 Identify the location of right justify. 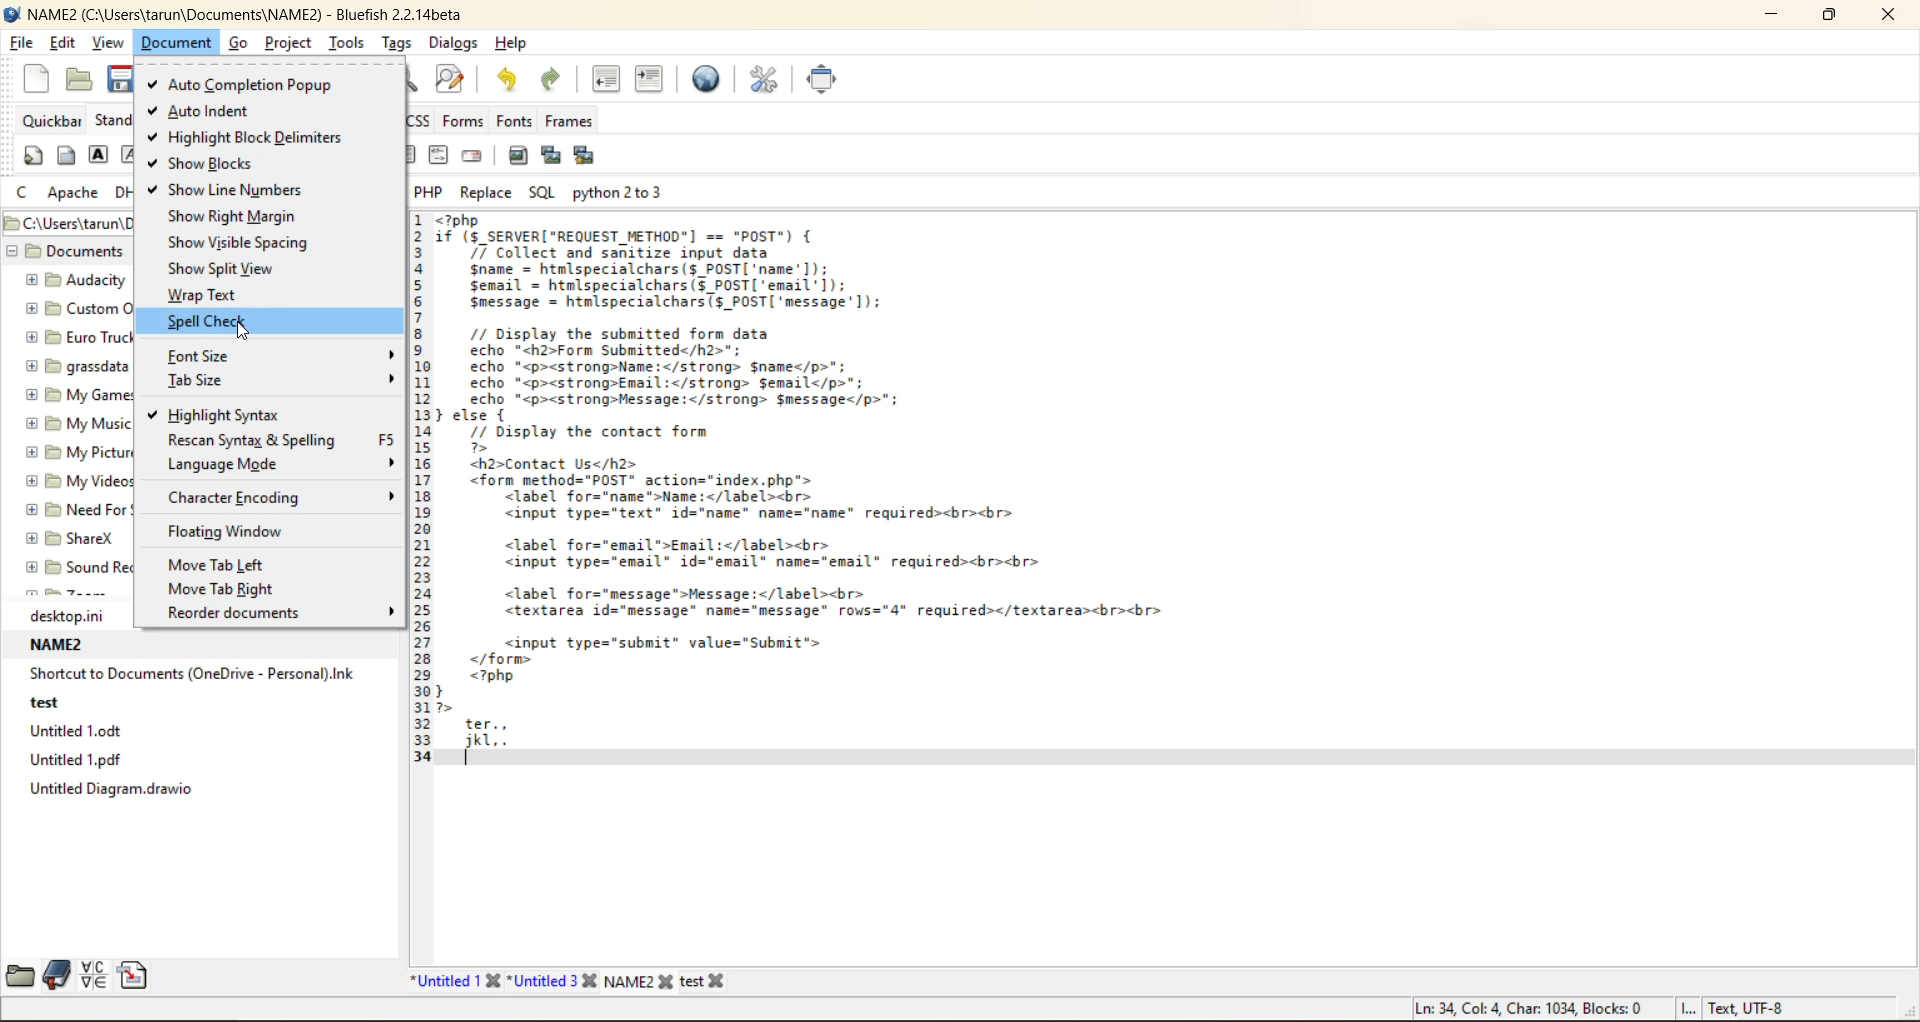
(408, 153).